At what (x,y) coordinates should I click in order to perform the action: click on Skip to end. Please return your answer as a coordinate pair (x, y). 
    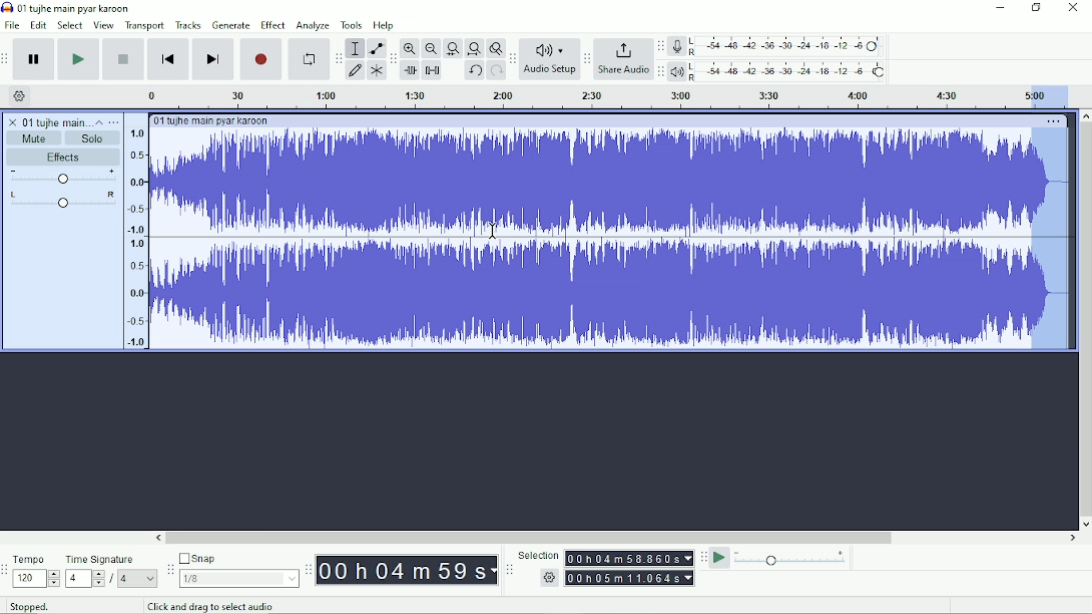
    Looking at the image, I should click on (213, 60).